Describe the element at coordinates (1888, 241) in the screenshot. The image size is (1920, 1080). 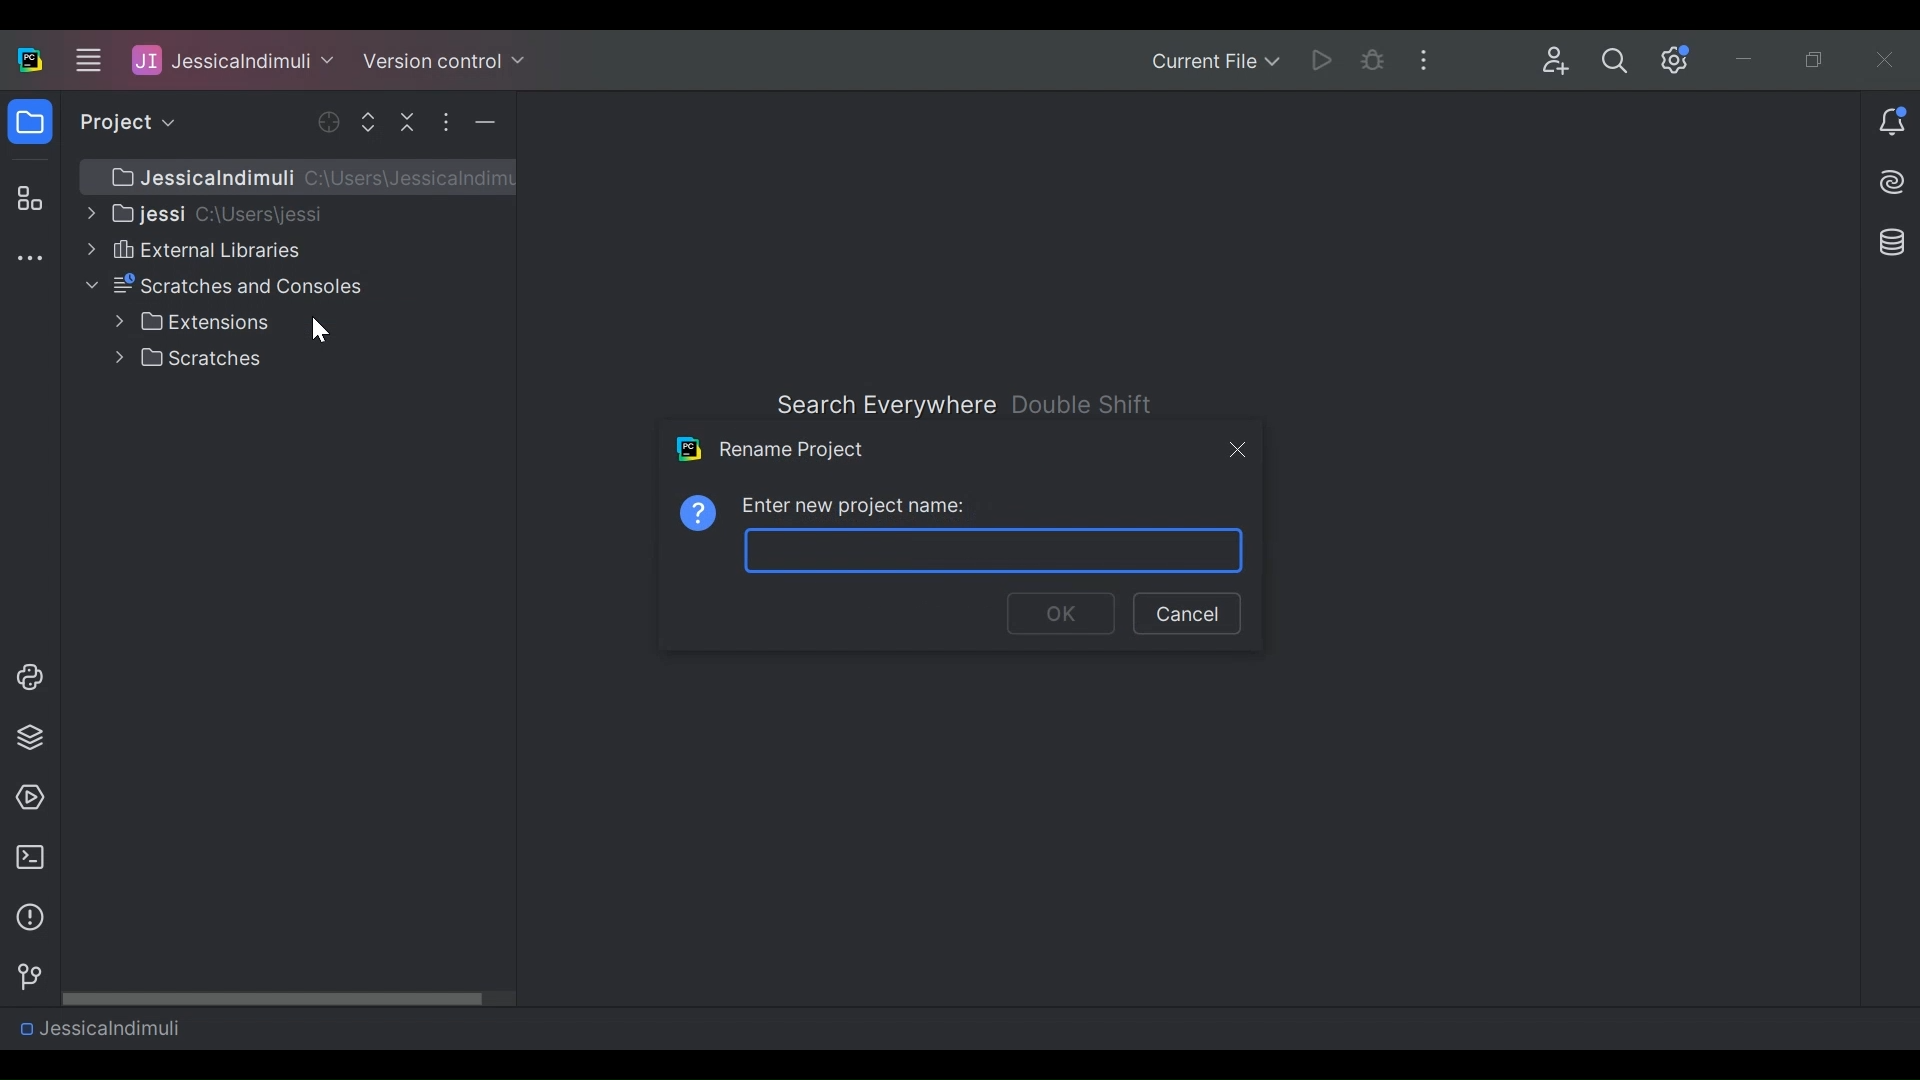
I see `Database` at that location.